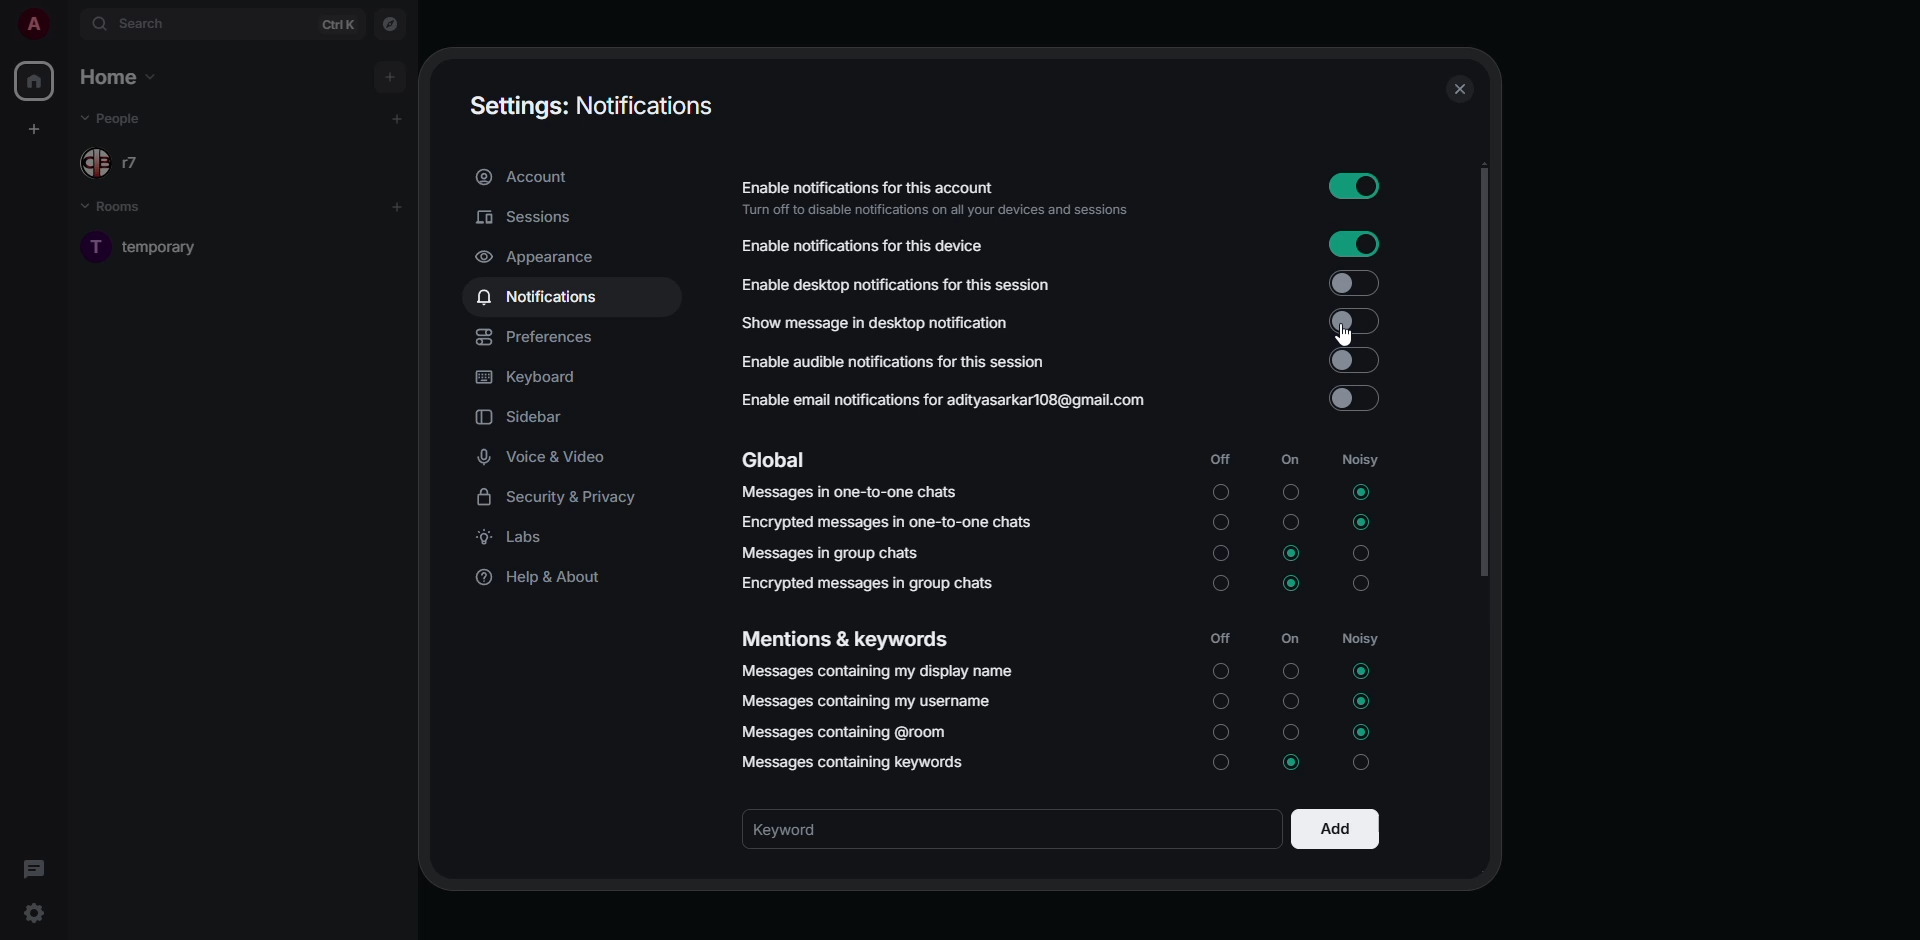  I want to click on click to enable, so click(1353, 280).